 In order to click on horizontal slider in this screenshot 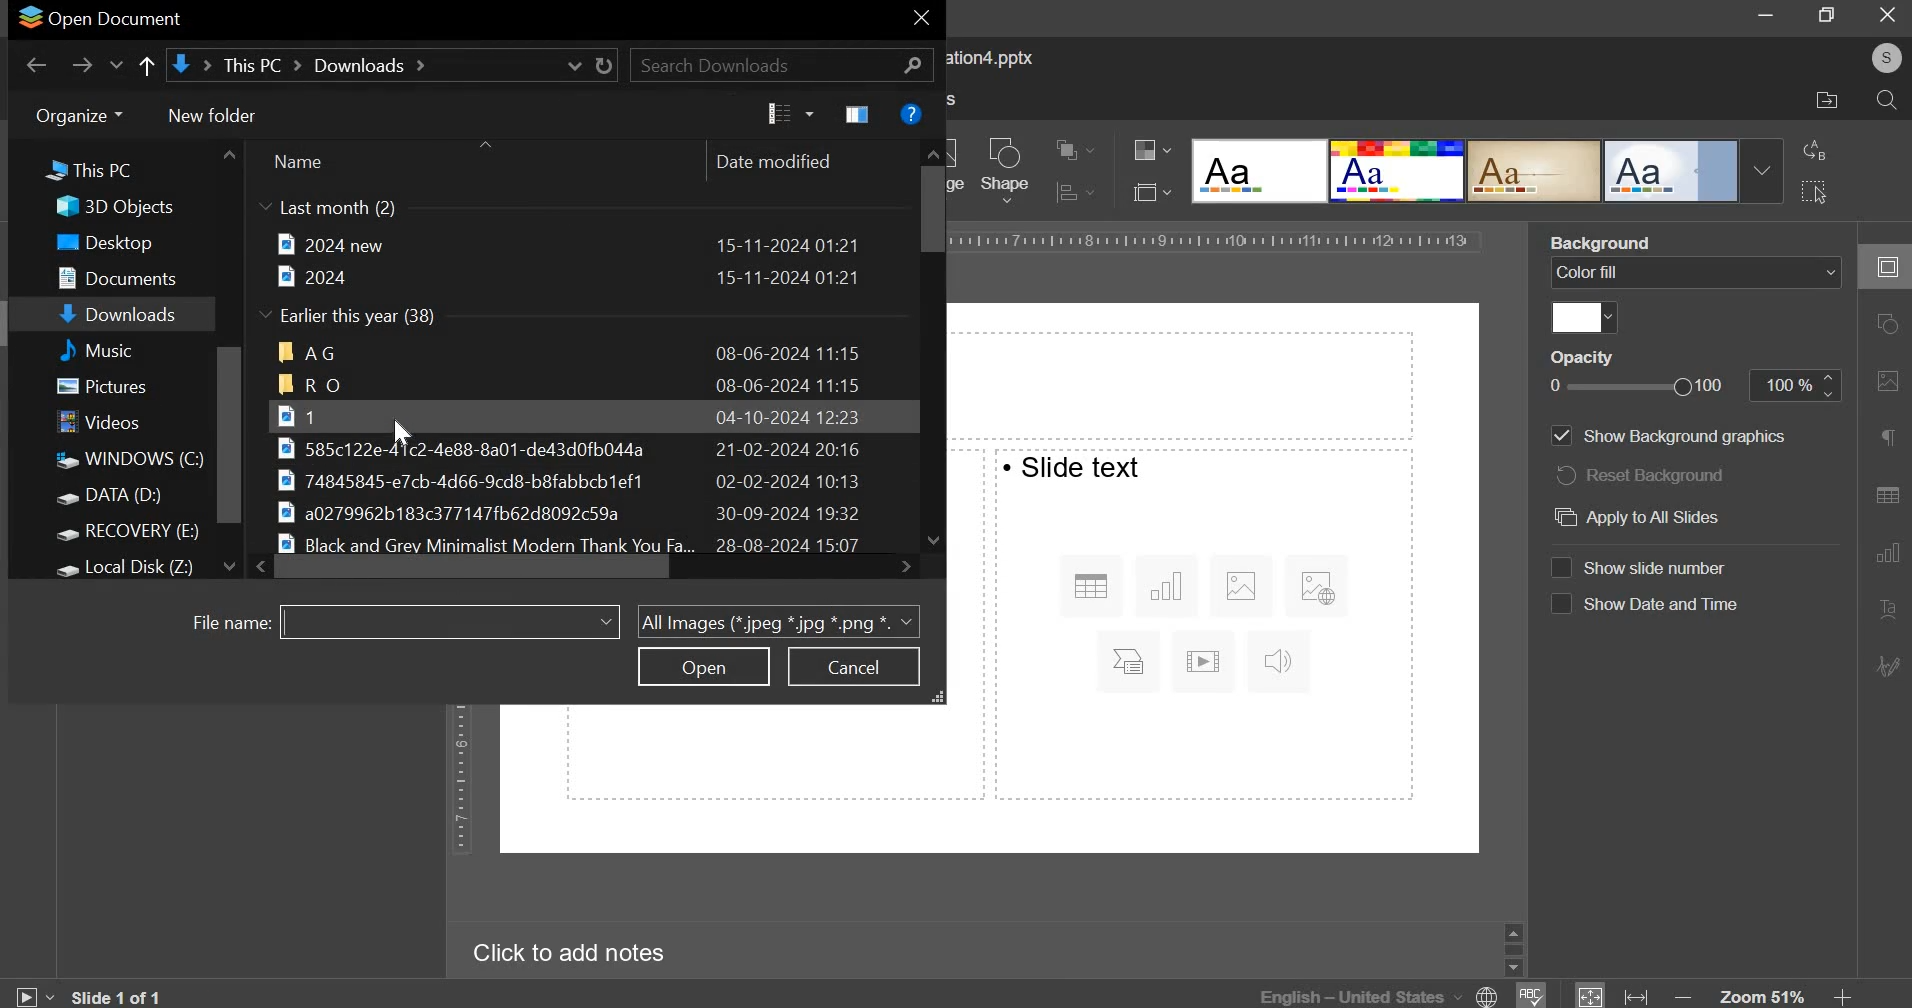, I will do `click(583, 568)`.